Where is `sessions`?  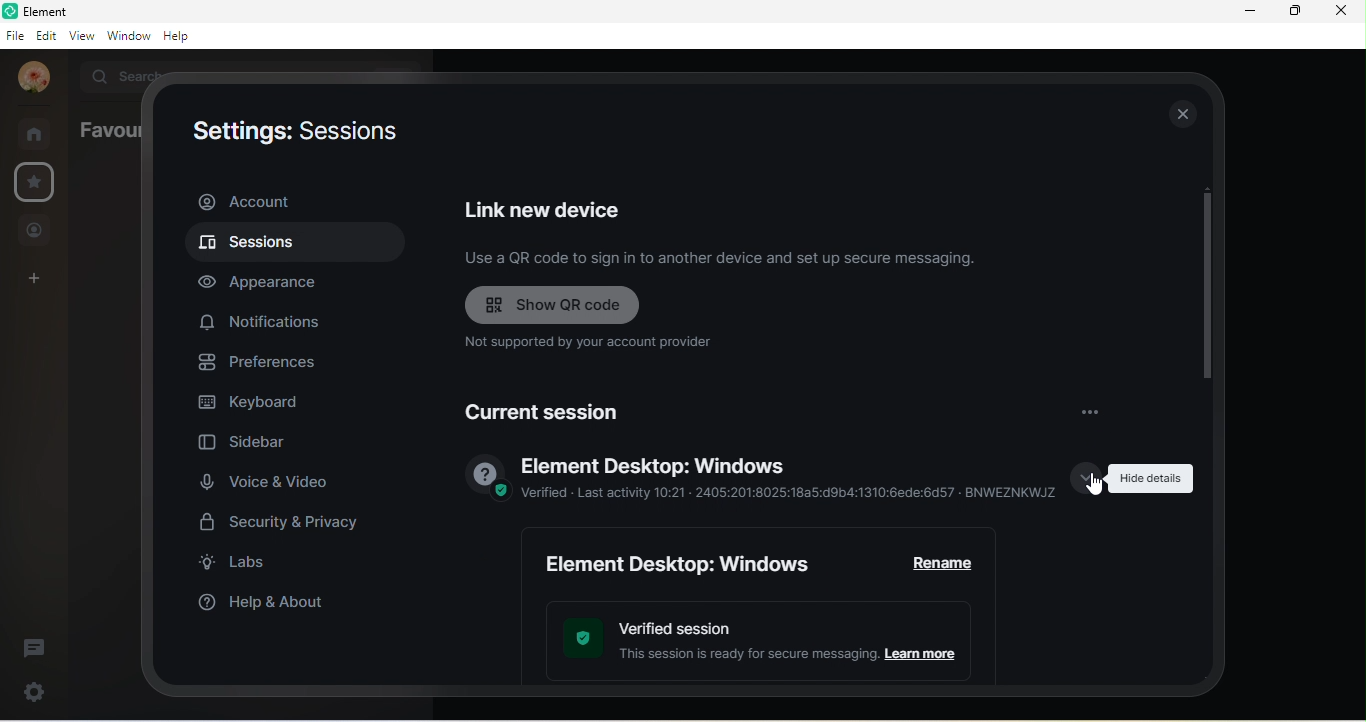 sessions is located at coordinates (291, 245).